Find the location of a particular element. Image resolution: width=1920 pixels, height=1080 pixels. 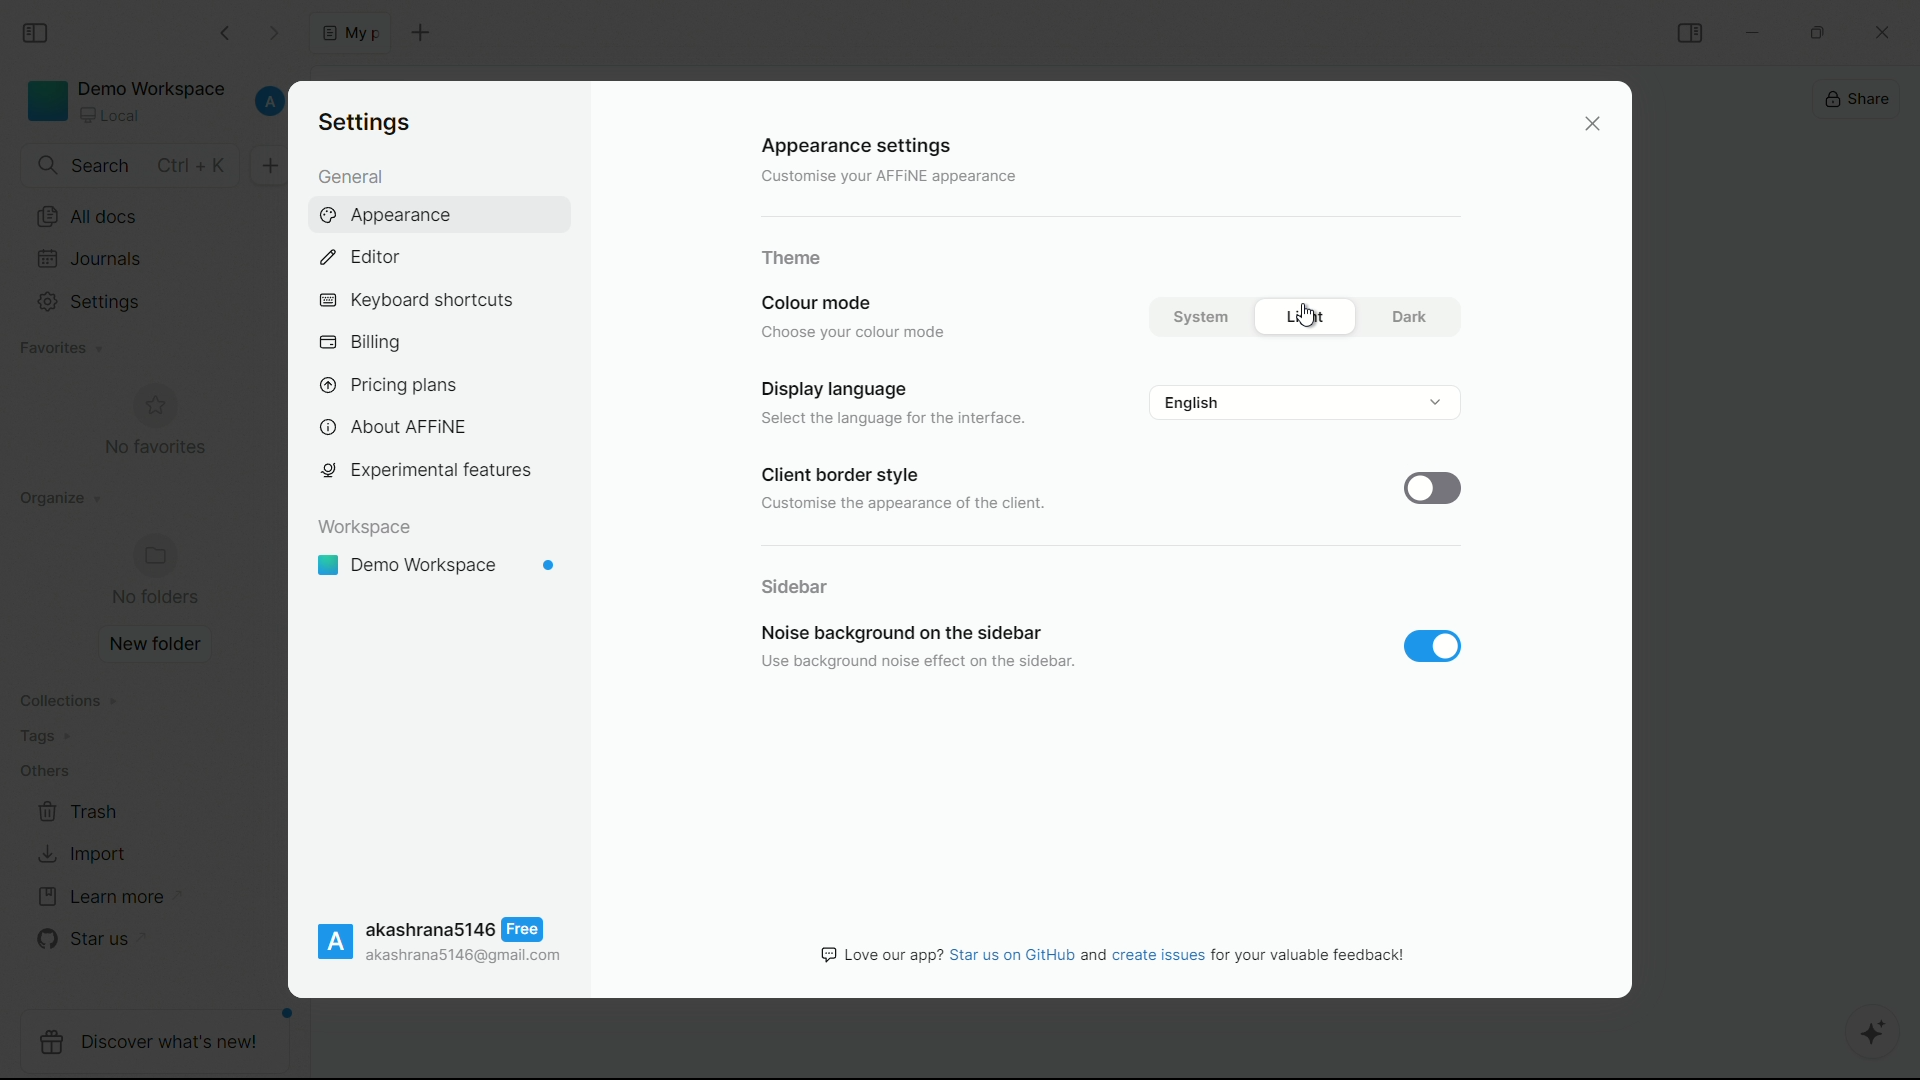

Cursor is located at coordinates (1308, 319).